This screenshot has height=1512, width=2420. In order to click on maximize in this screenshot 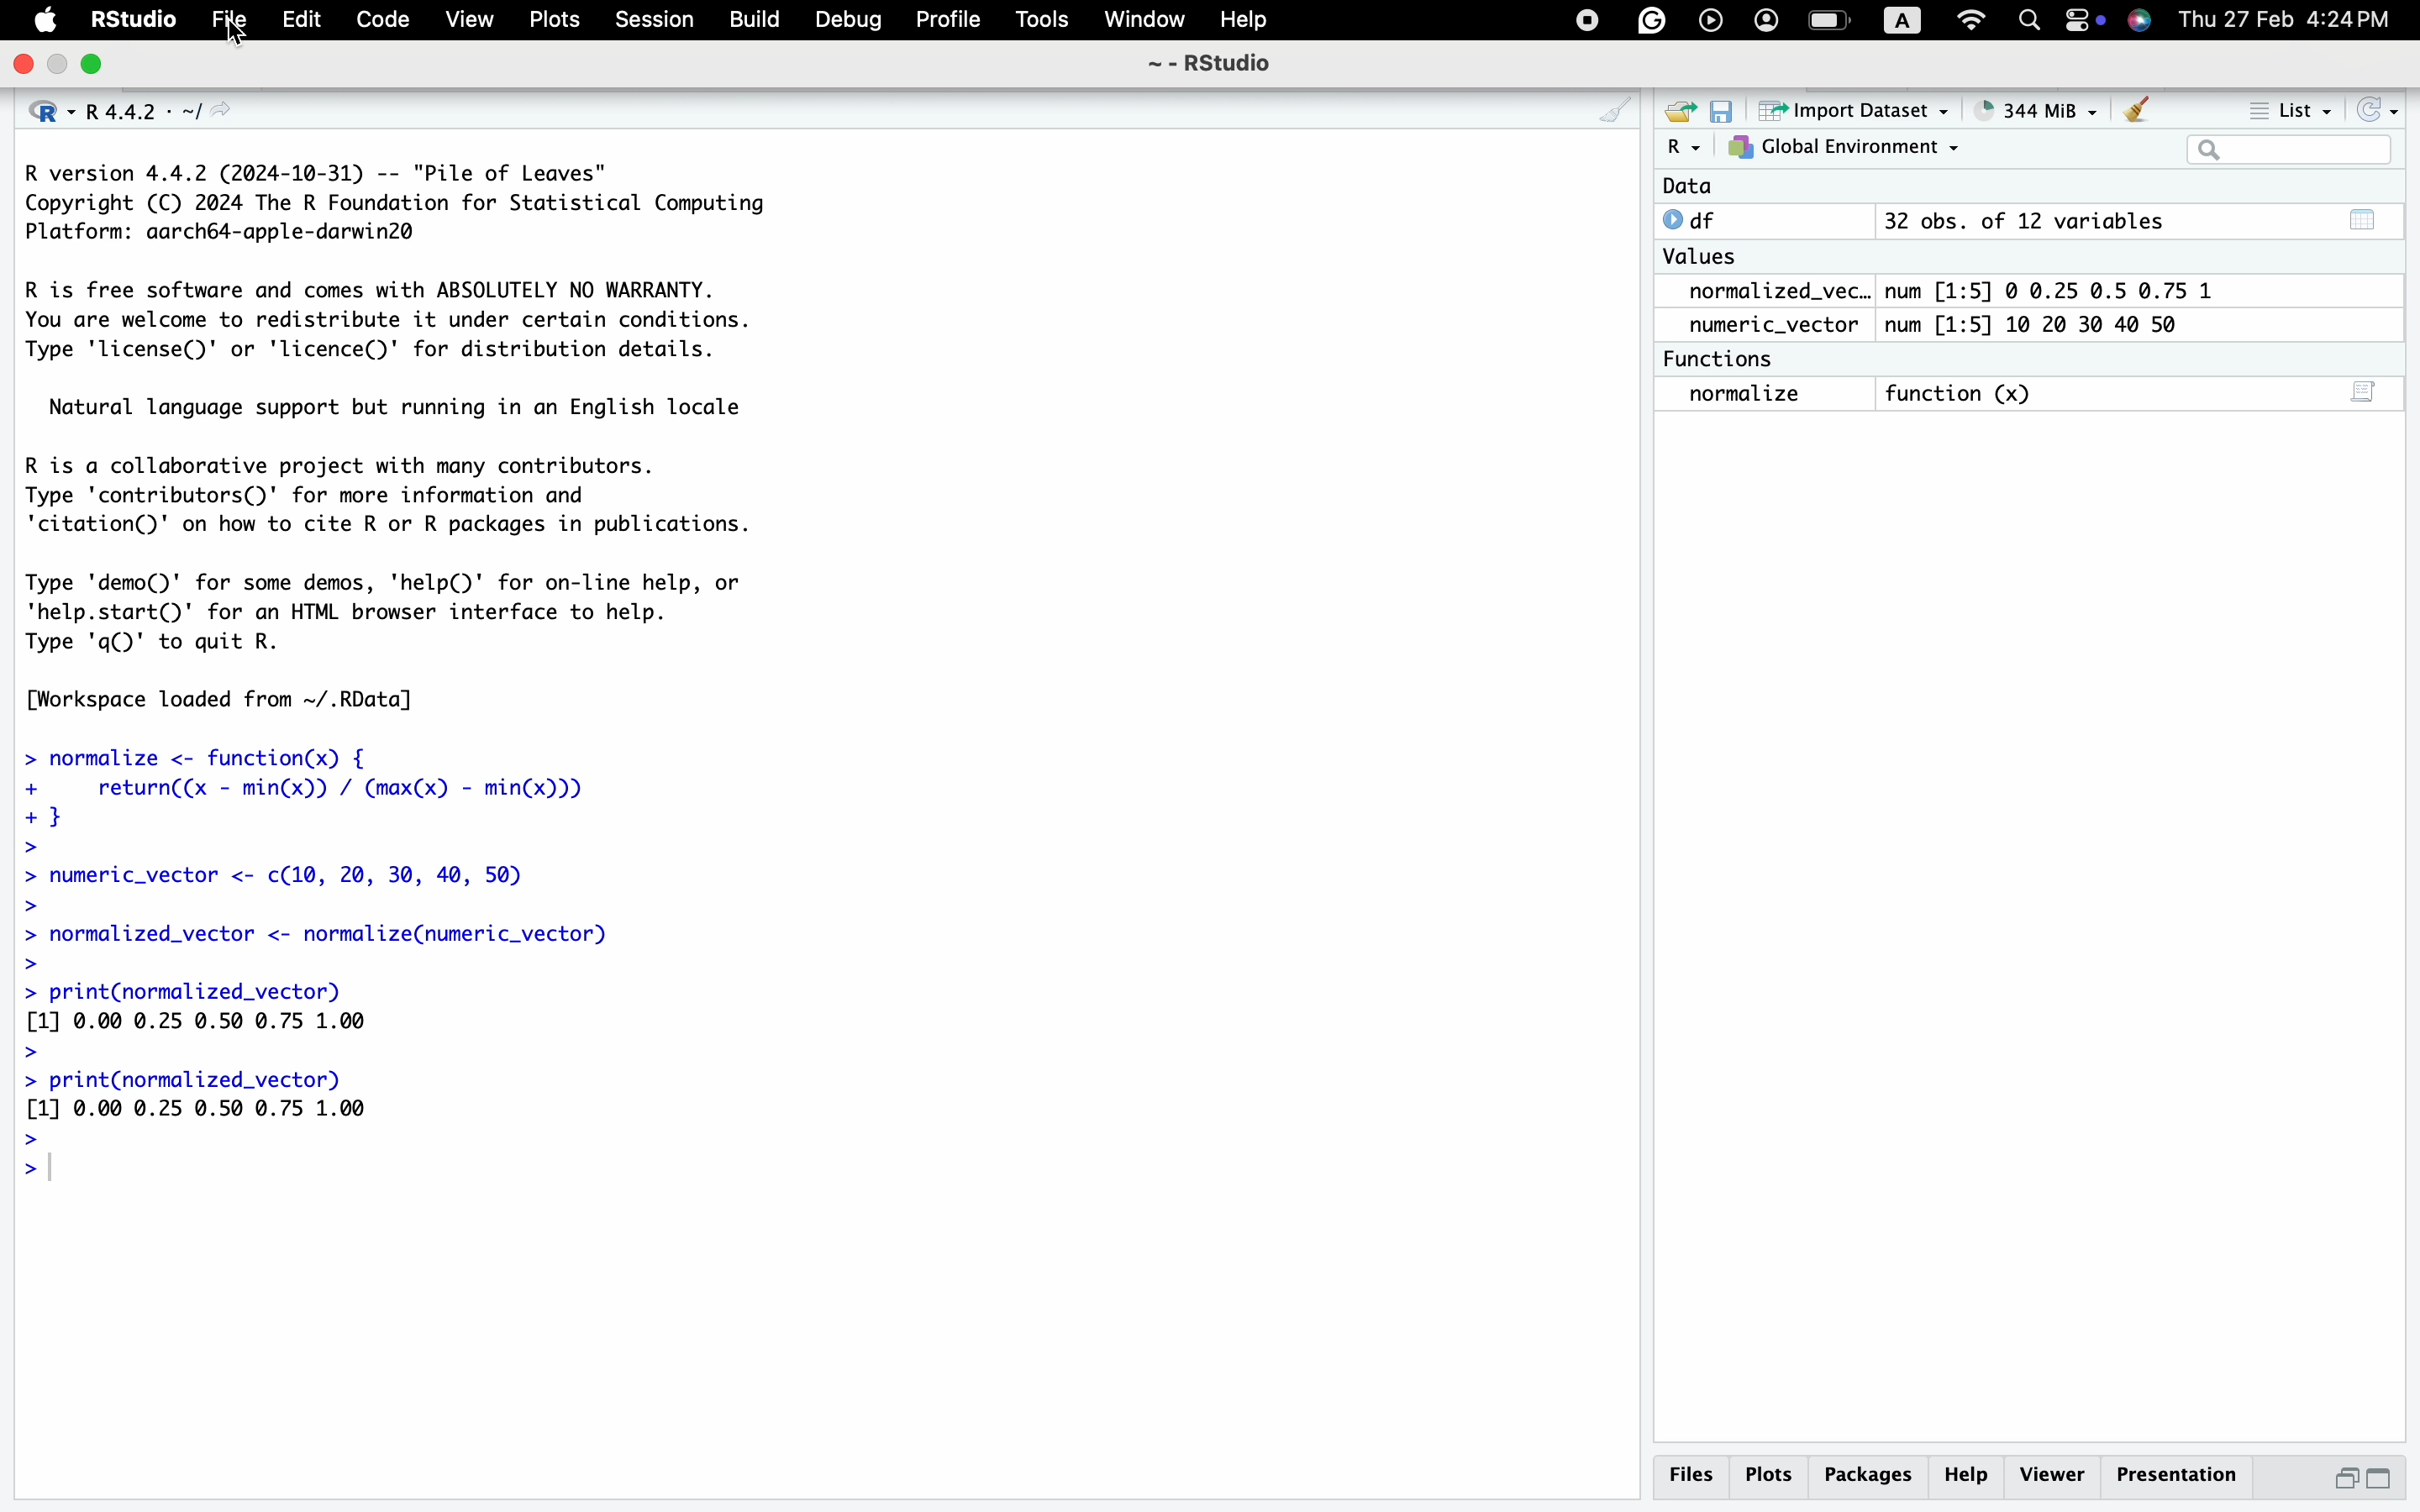, I will do `click(58, 64)`.